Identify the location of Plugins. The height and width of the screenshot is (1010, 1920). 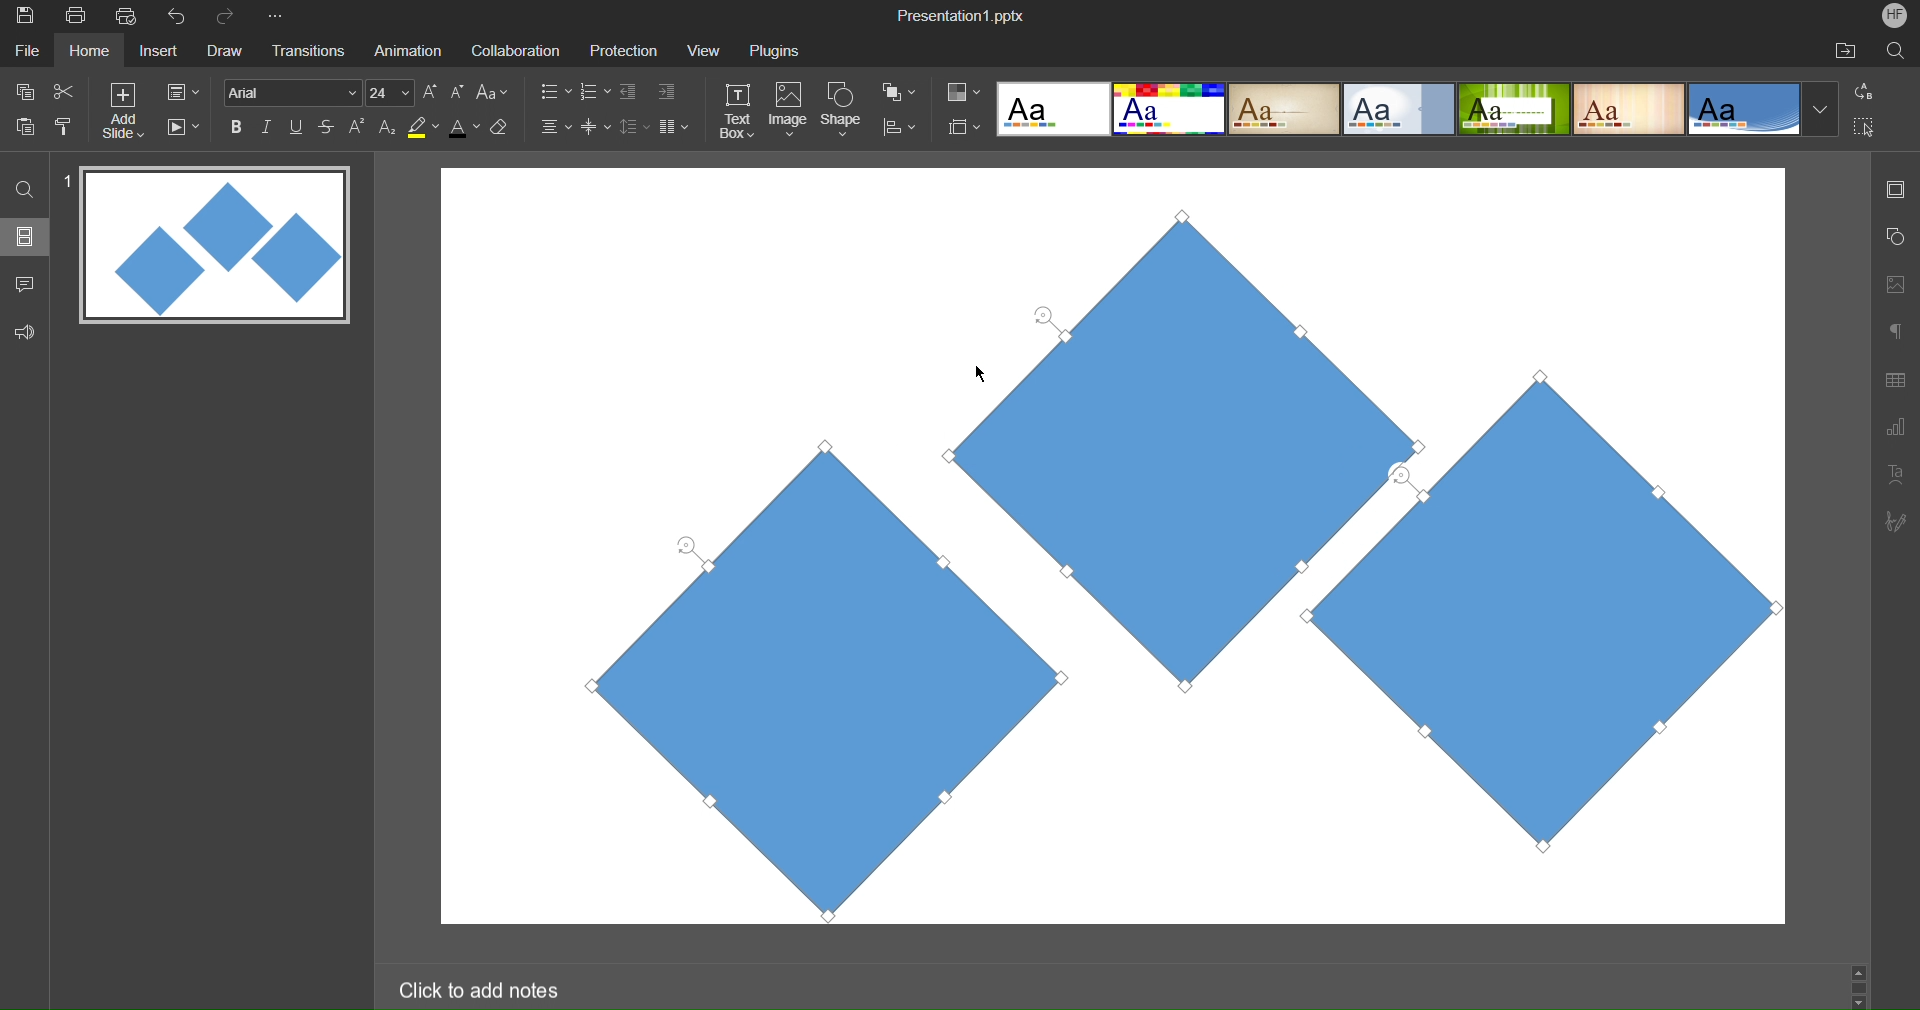
(777, 50).